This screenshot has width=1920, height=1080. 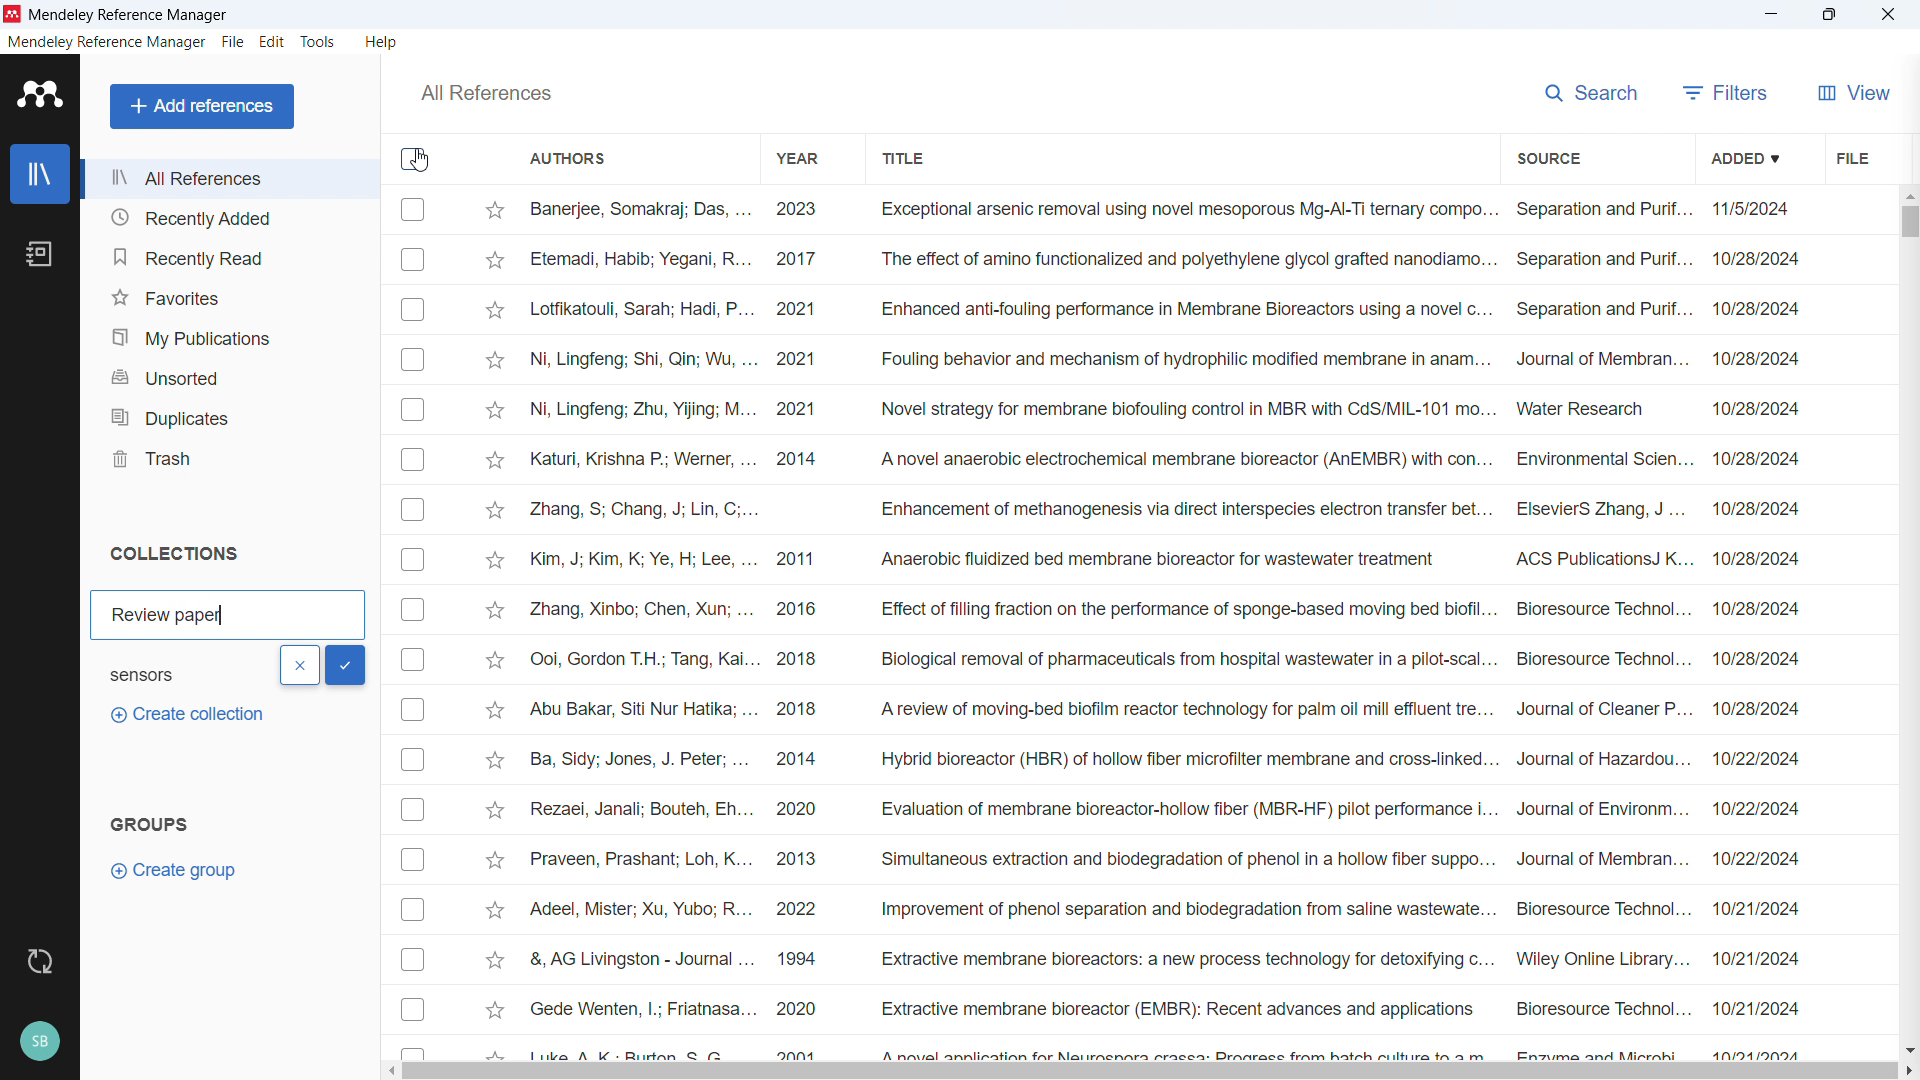 What do you see at coordinates (413, 560) in the screenshot?
I see `Select respective publication` at bounding box center [413, 560].